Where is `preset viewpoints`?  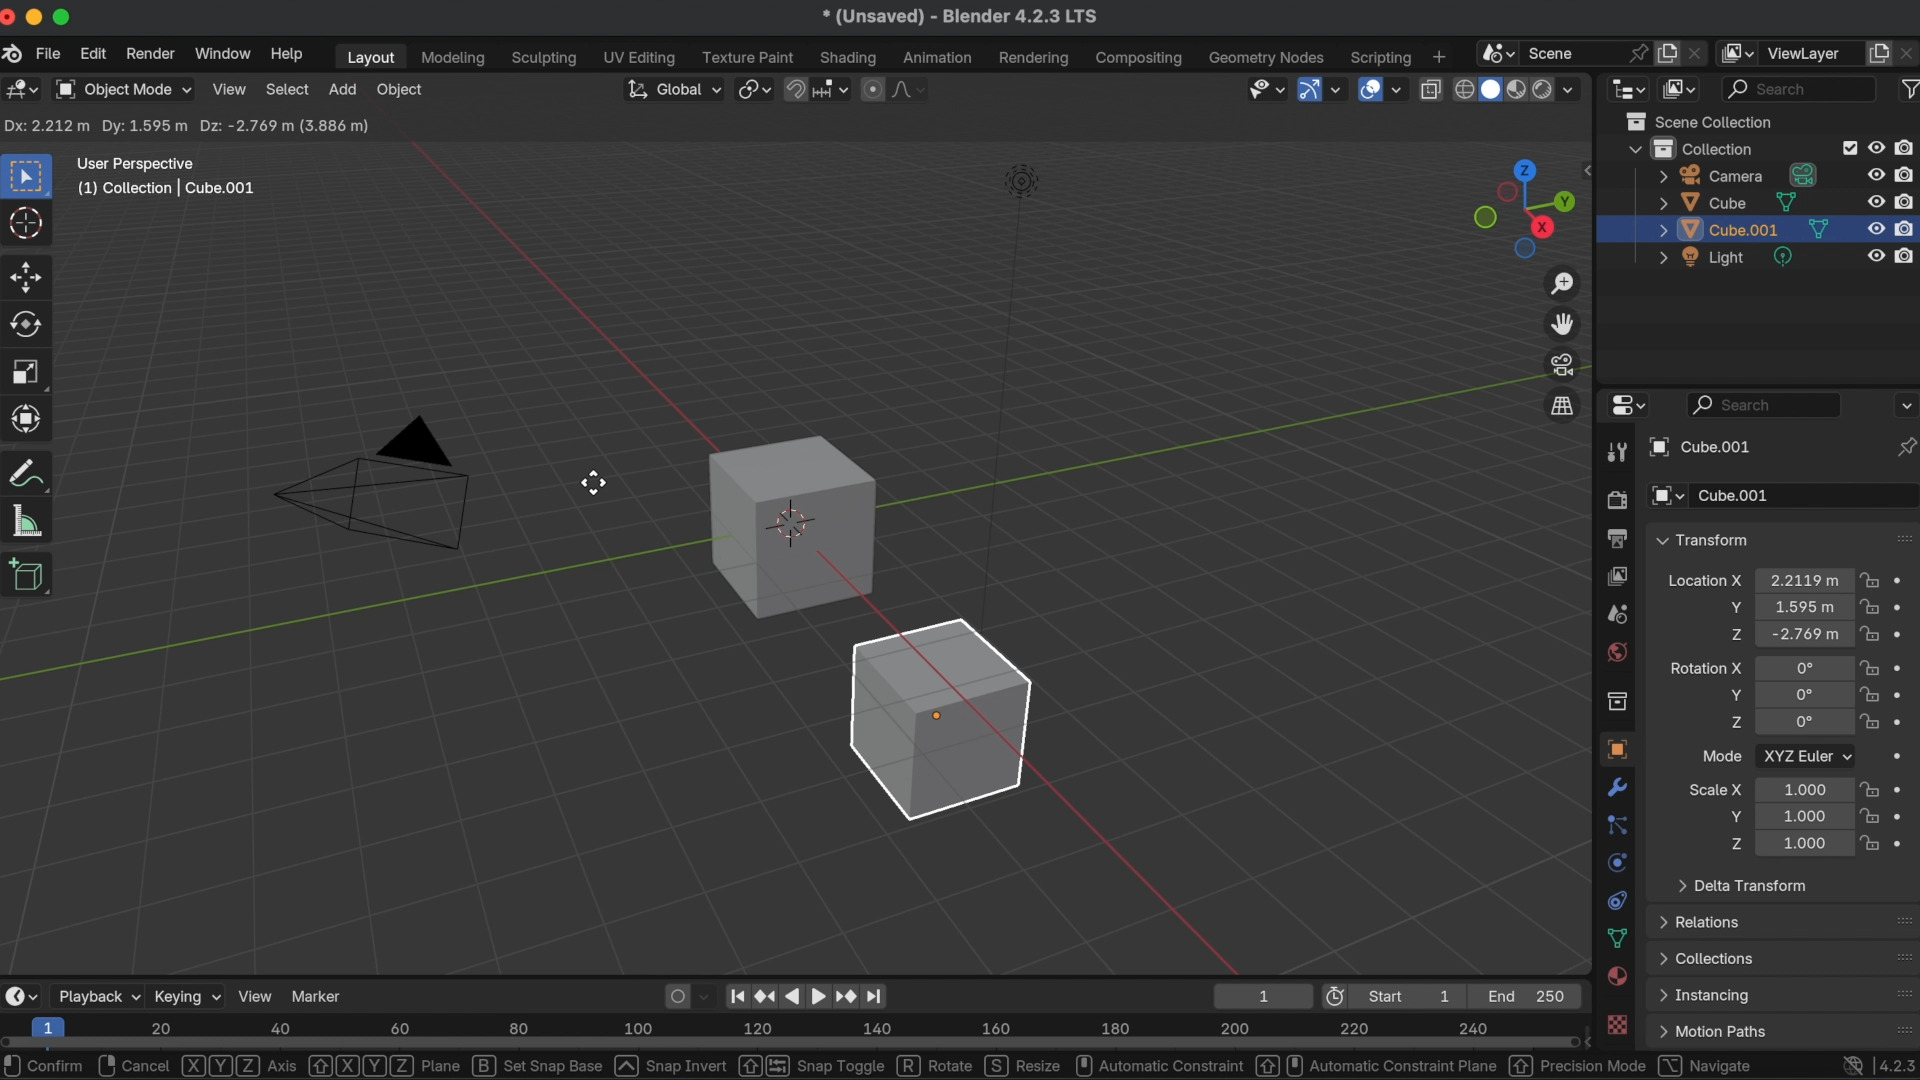 preset viewpoints is located at coordinates (1519, 209).